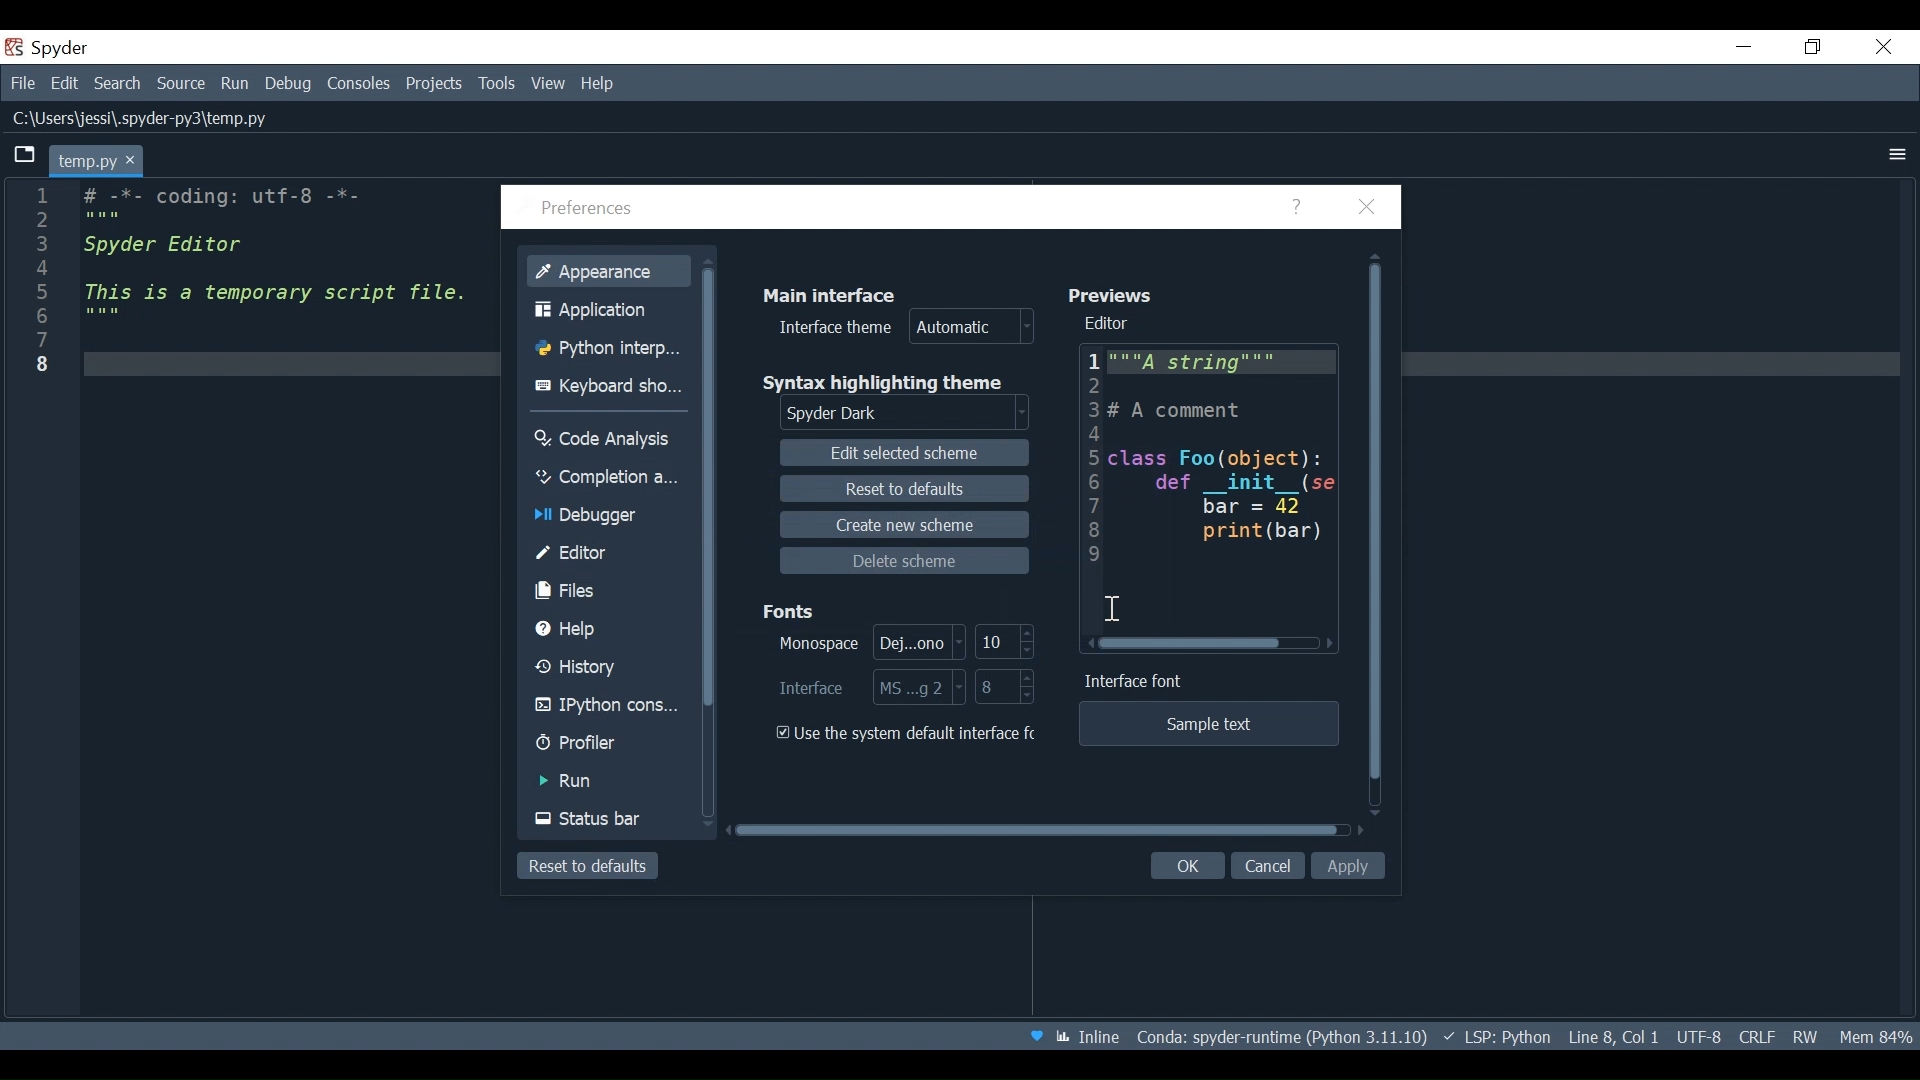  I want to click on Run, so click(237, 84).